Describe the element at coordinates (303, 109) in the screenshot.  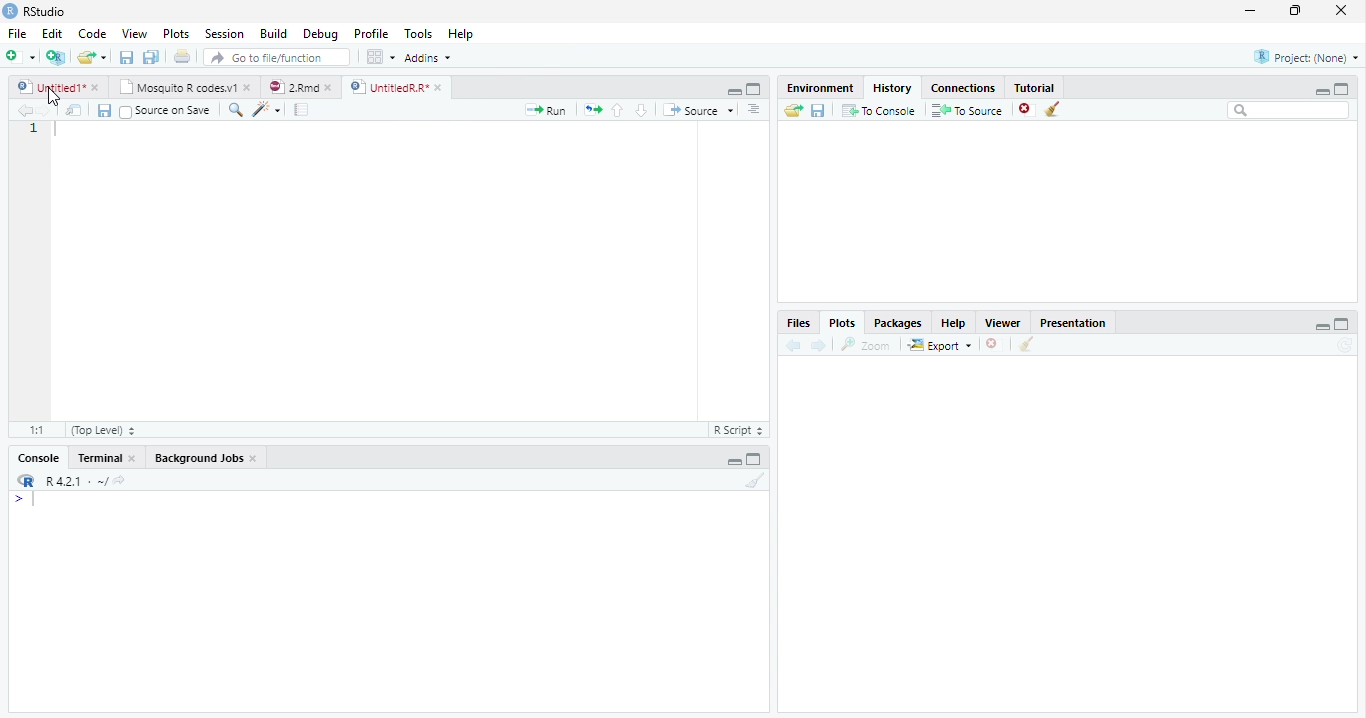
I see `Compile Report` at that location.